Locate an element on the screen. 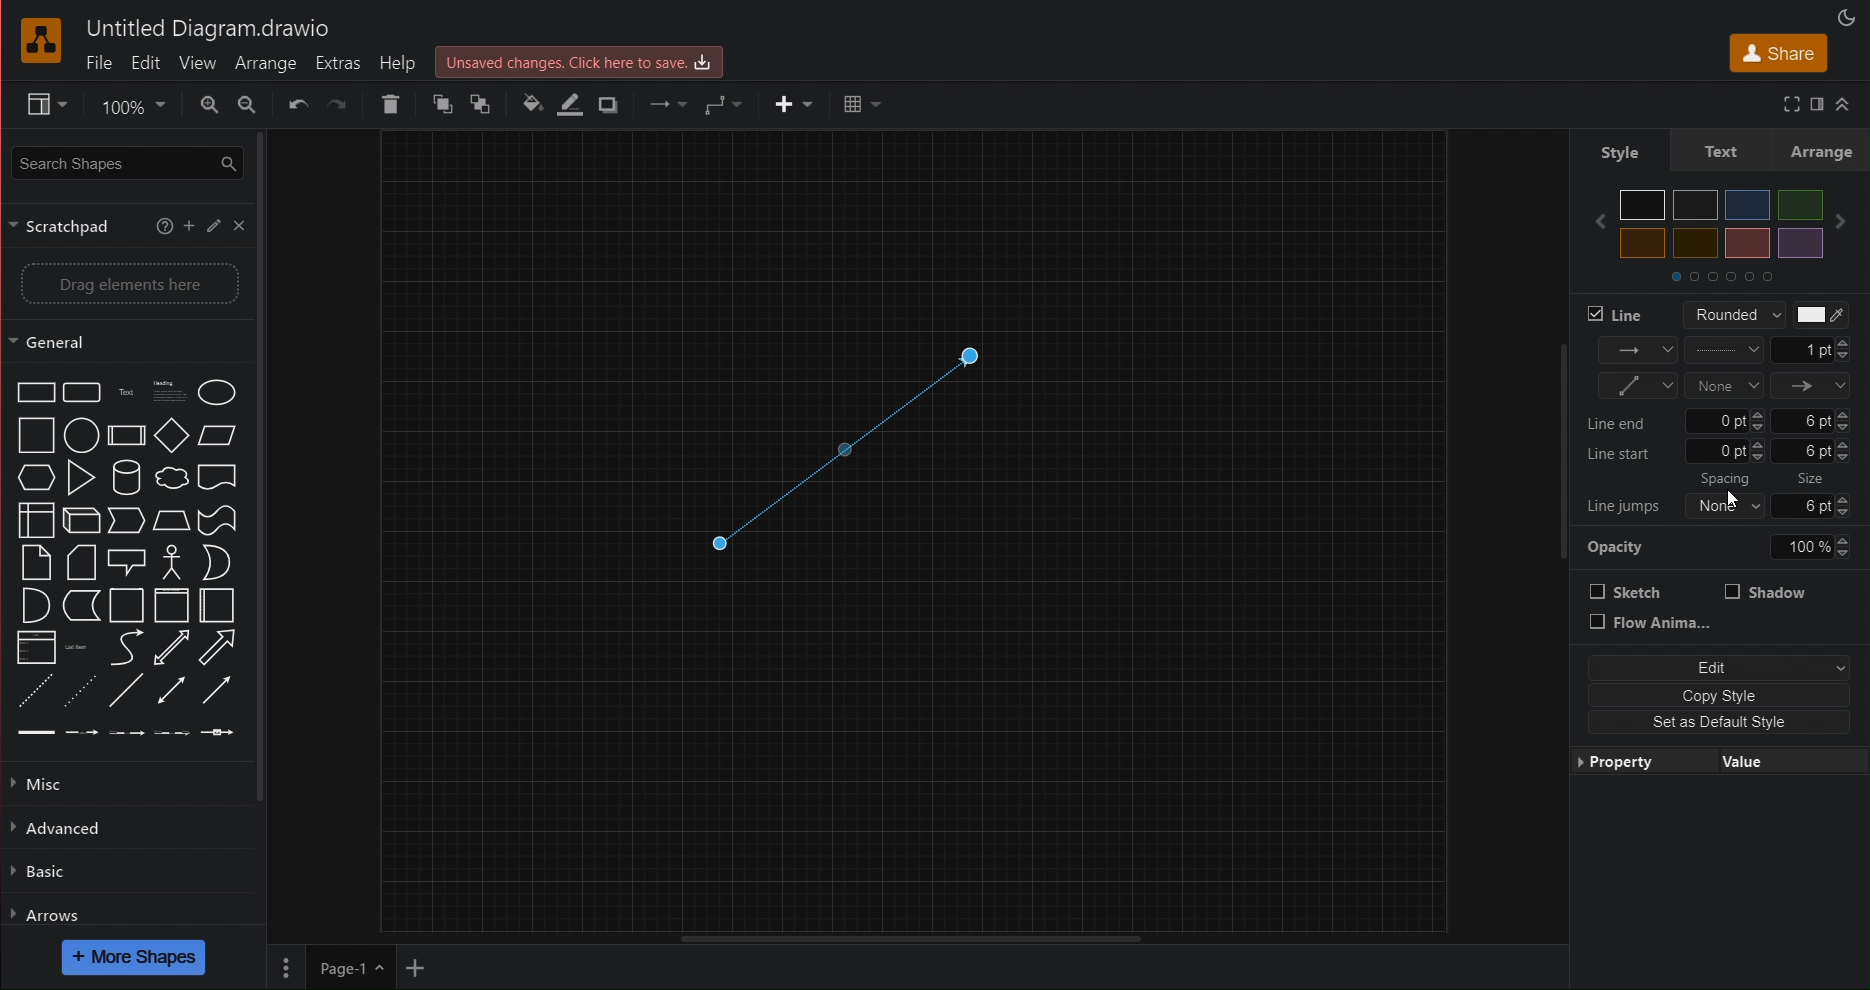  Basic is located at coordinates (40, 874).